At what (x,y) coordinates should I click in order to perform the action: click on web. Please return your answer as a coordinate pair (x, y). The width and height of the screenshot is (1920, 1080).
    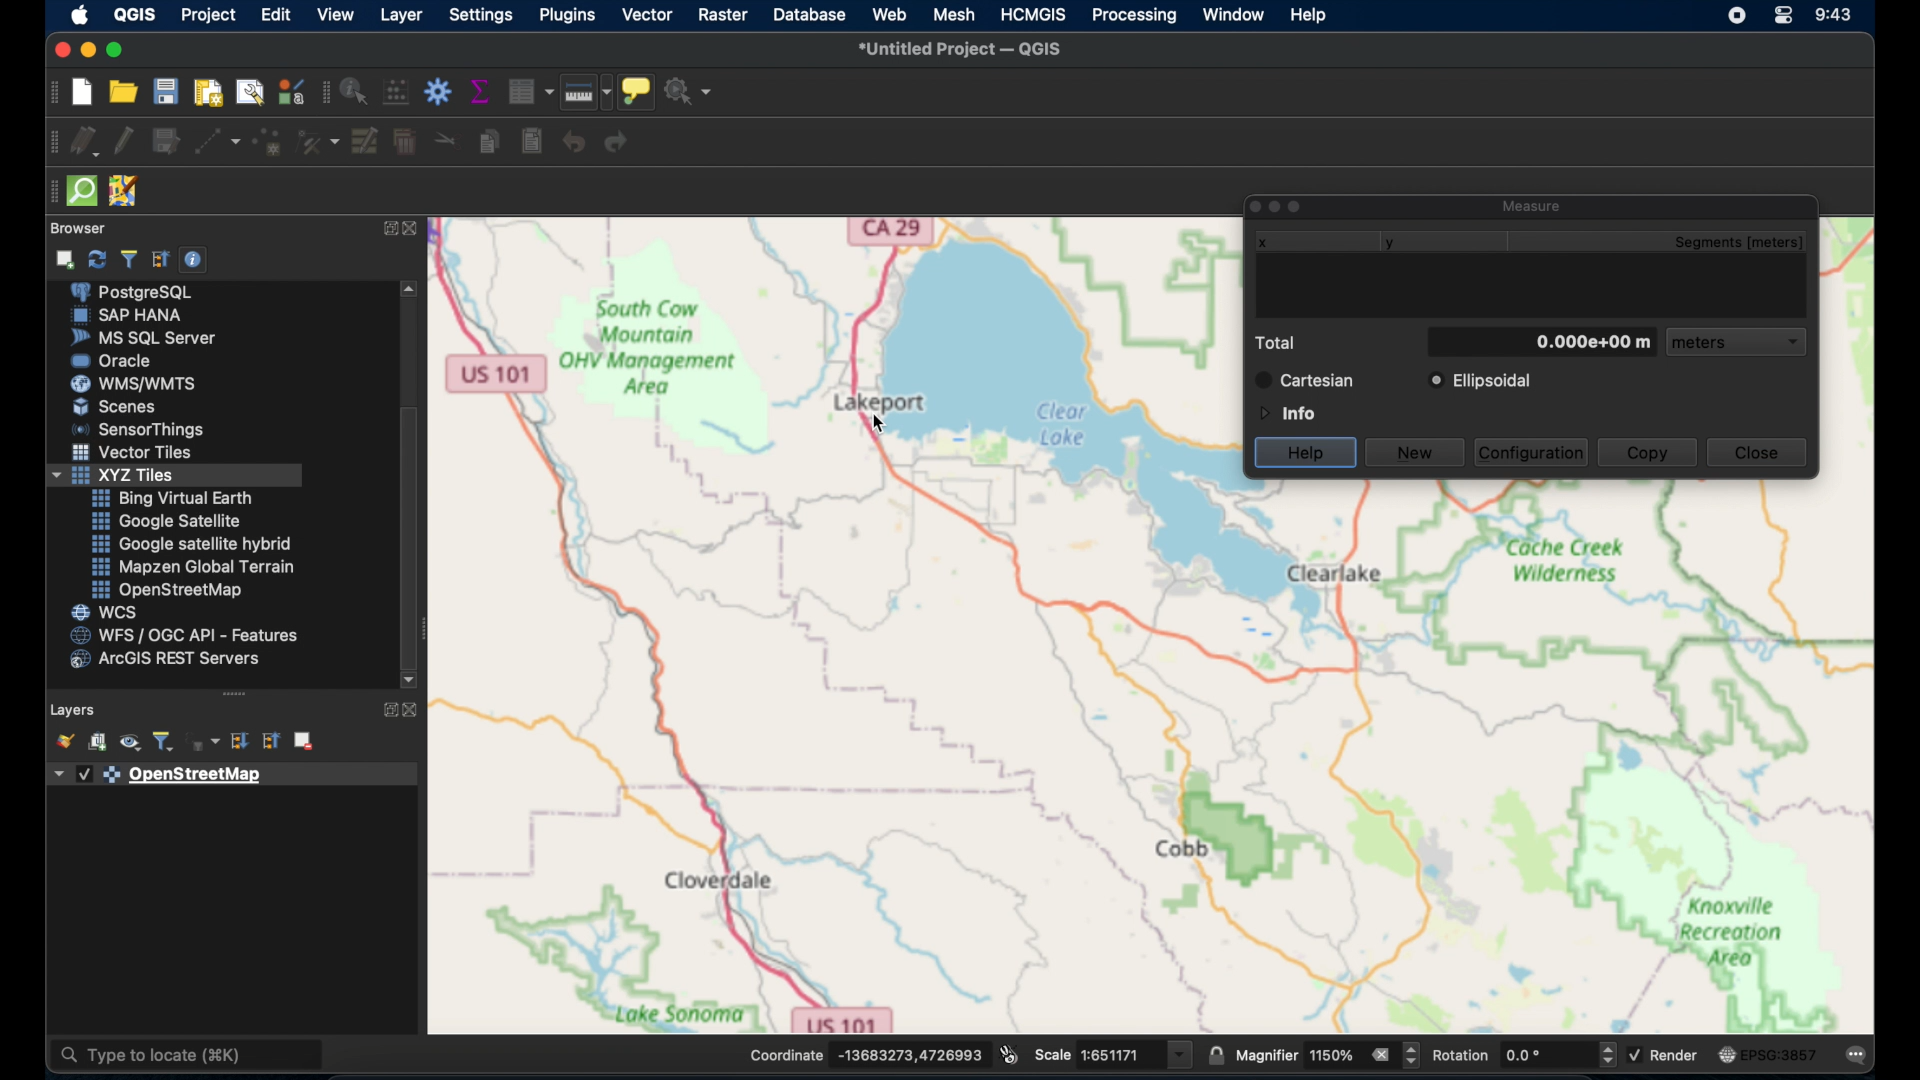
    Looking at the image, I should click on (889, 15).